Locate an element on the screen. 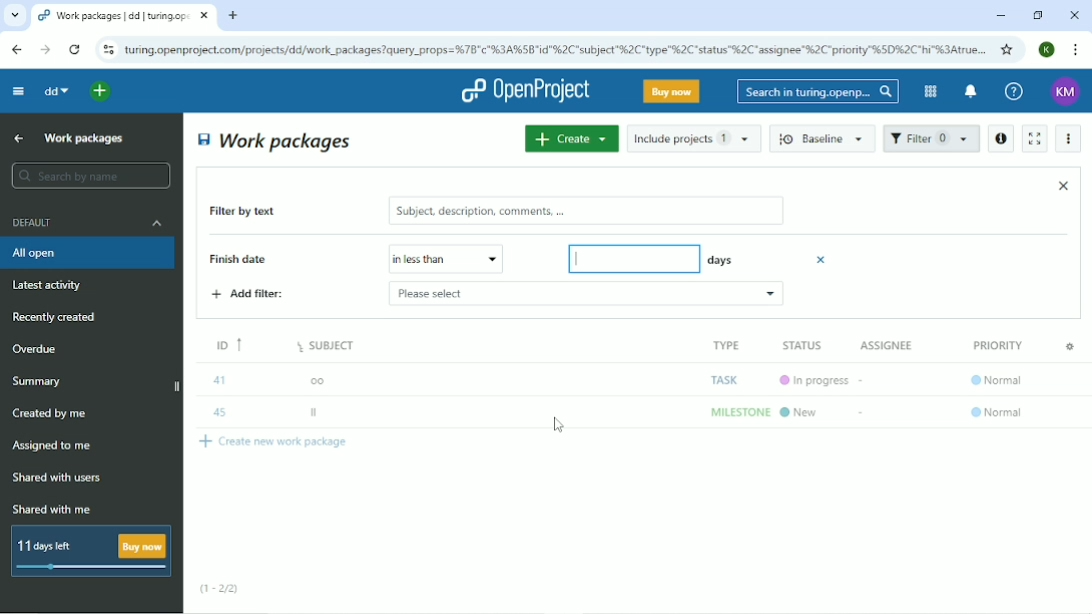  Search by name is located at coordinates (90, 176).